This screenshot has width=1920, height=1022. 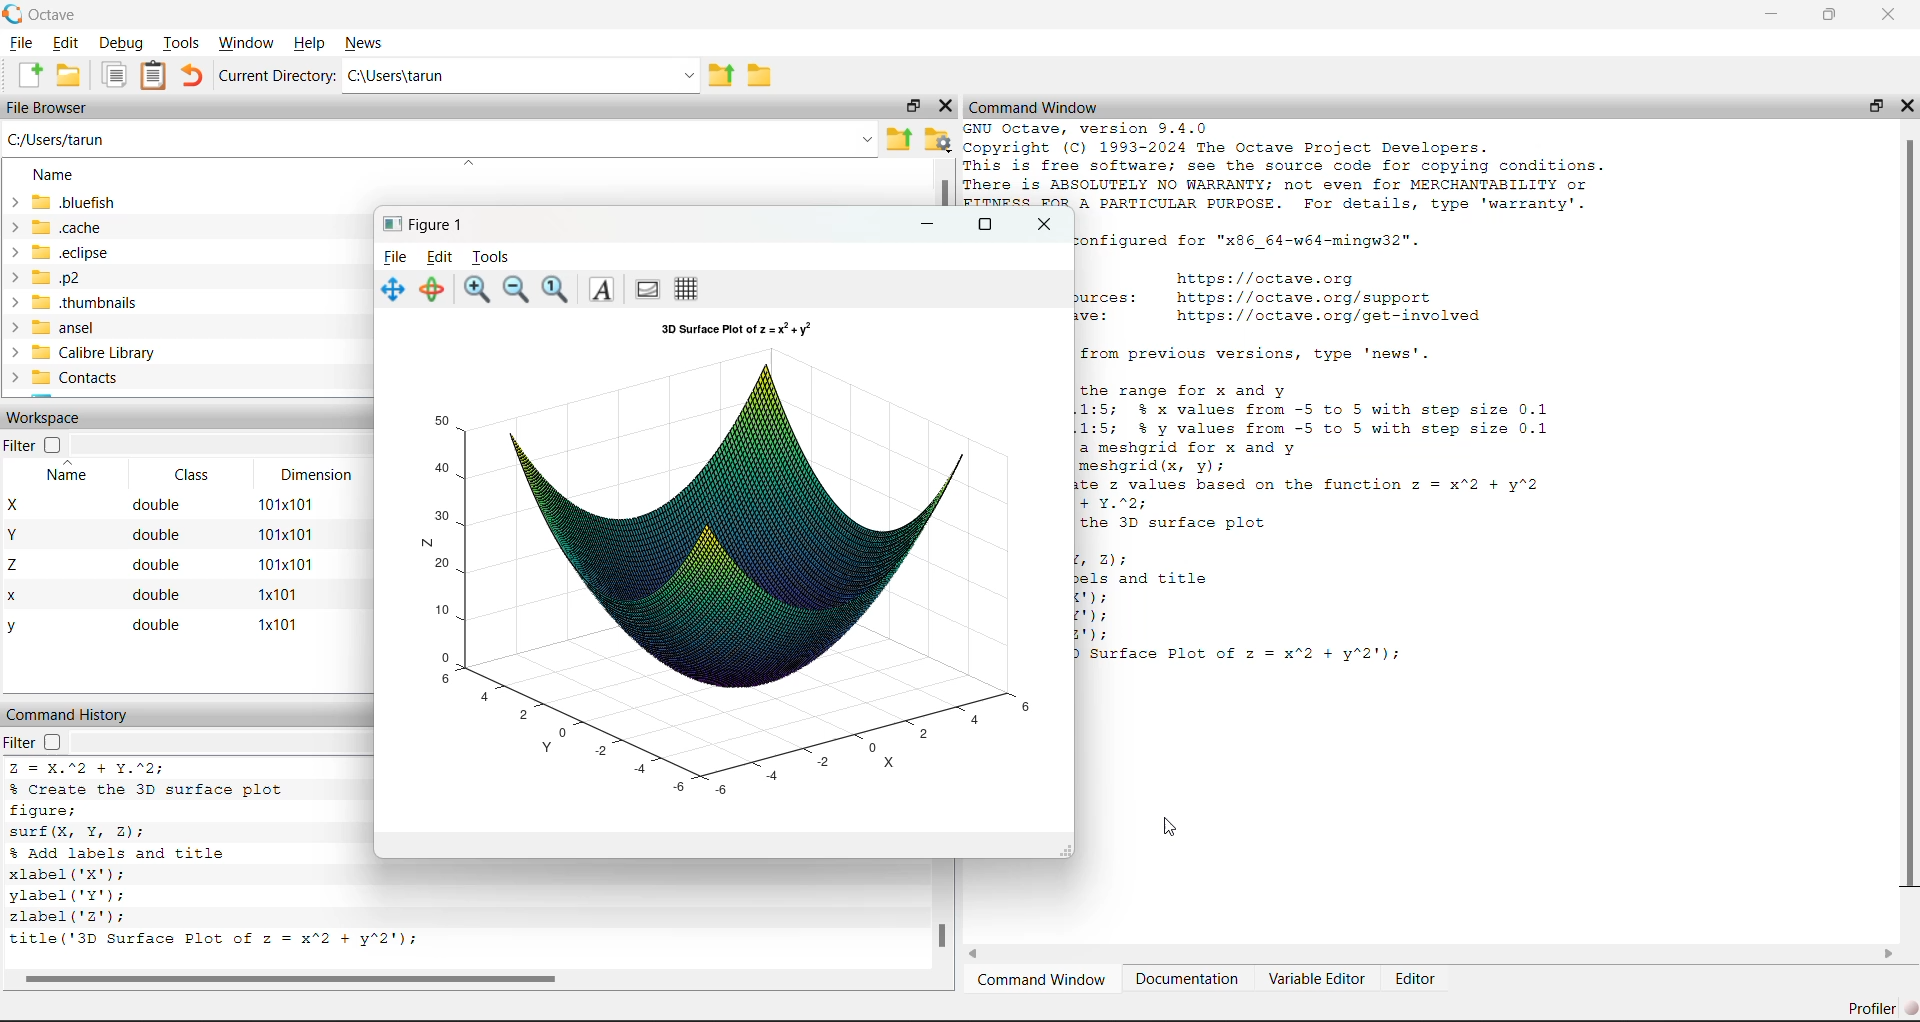 What do you see at coordinates (513, 290) in the screenshot?
I see `Zoom out` at bounding box center [513, 290].